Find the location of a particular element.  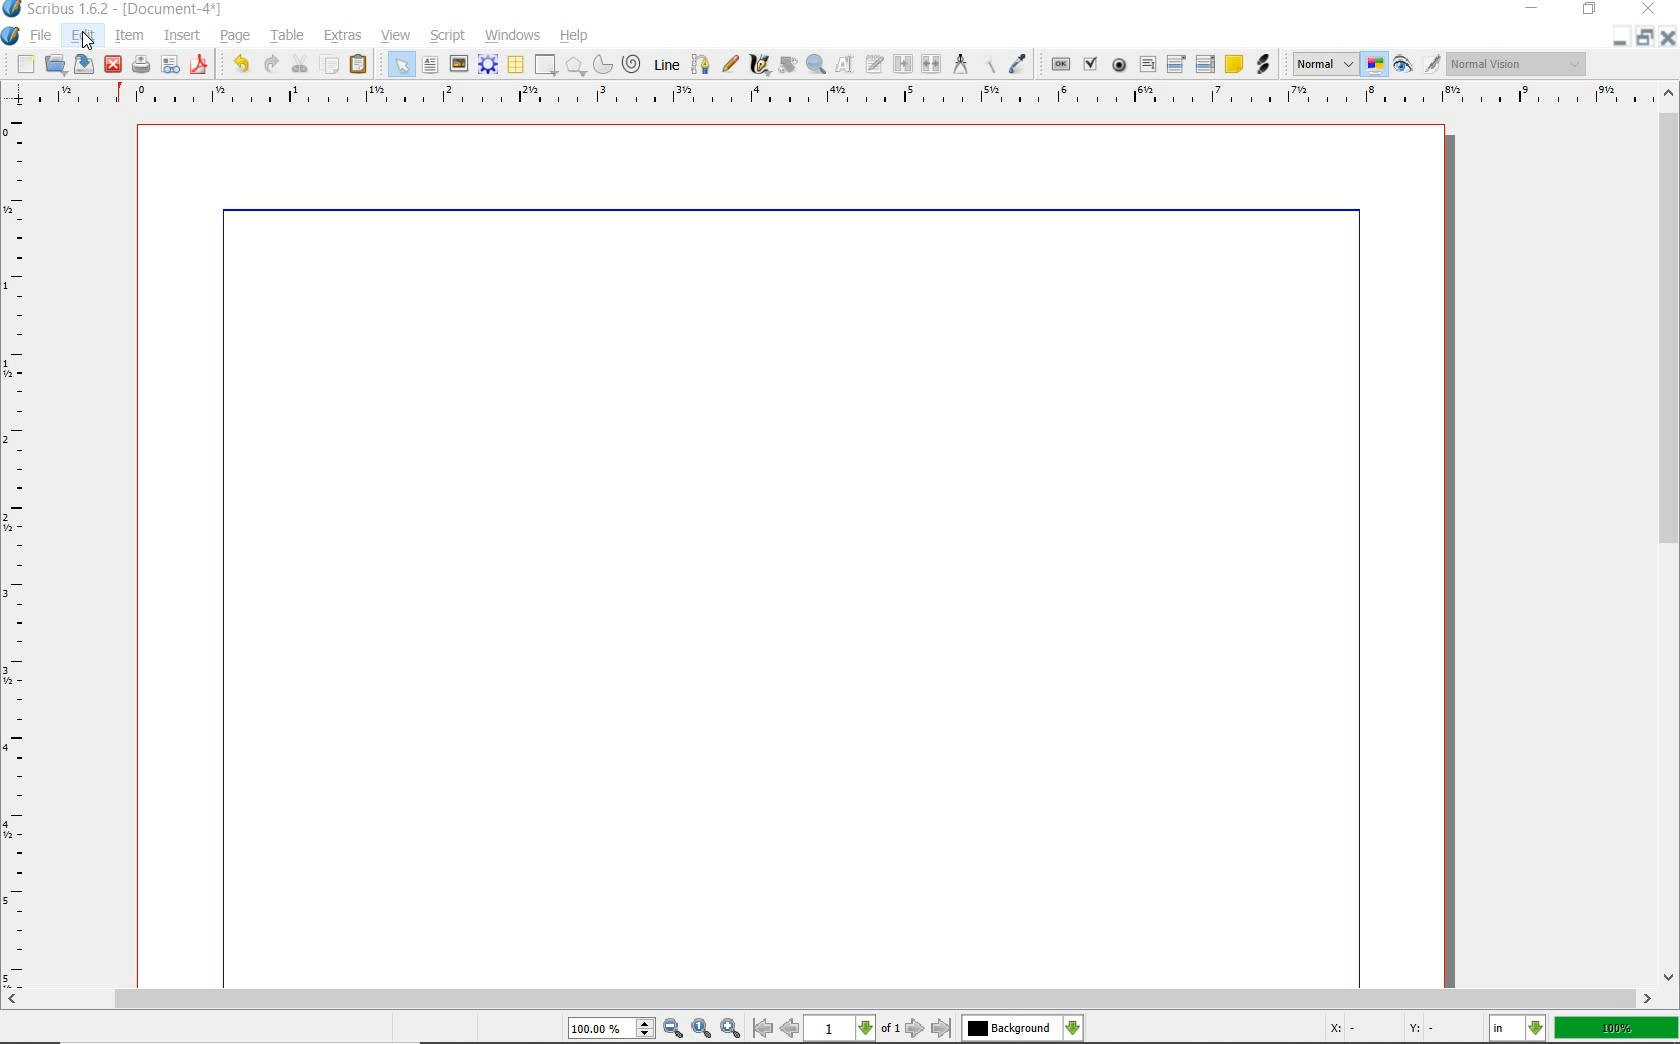

1 is located at coordinates (841, 1029).